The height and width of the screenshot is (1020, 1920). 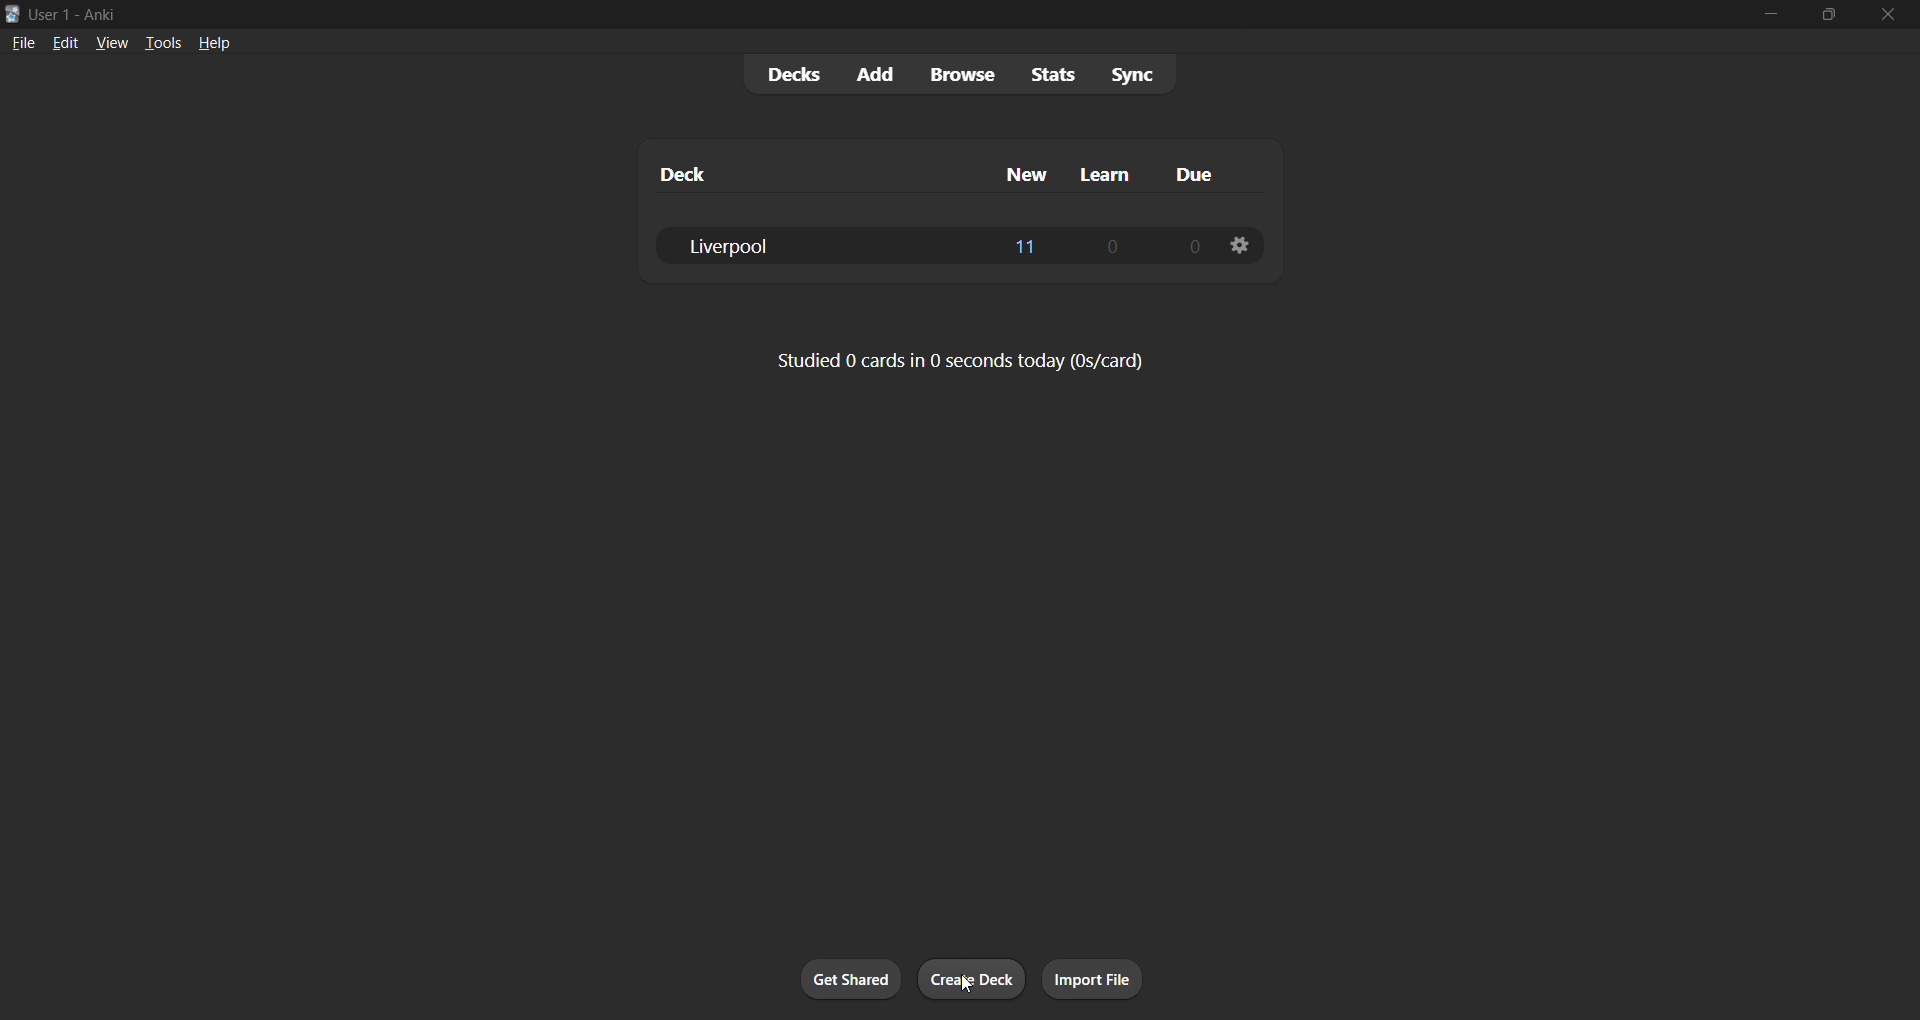 What do you see at coordinates (218, 43) in the screenshot?
I see `help` at bounding box center [218, 43].